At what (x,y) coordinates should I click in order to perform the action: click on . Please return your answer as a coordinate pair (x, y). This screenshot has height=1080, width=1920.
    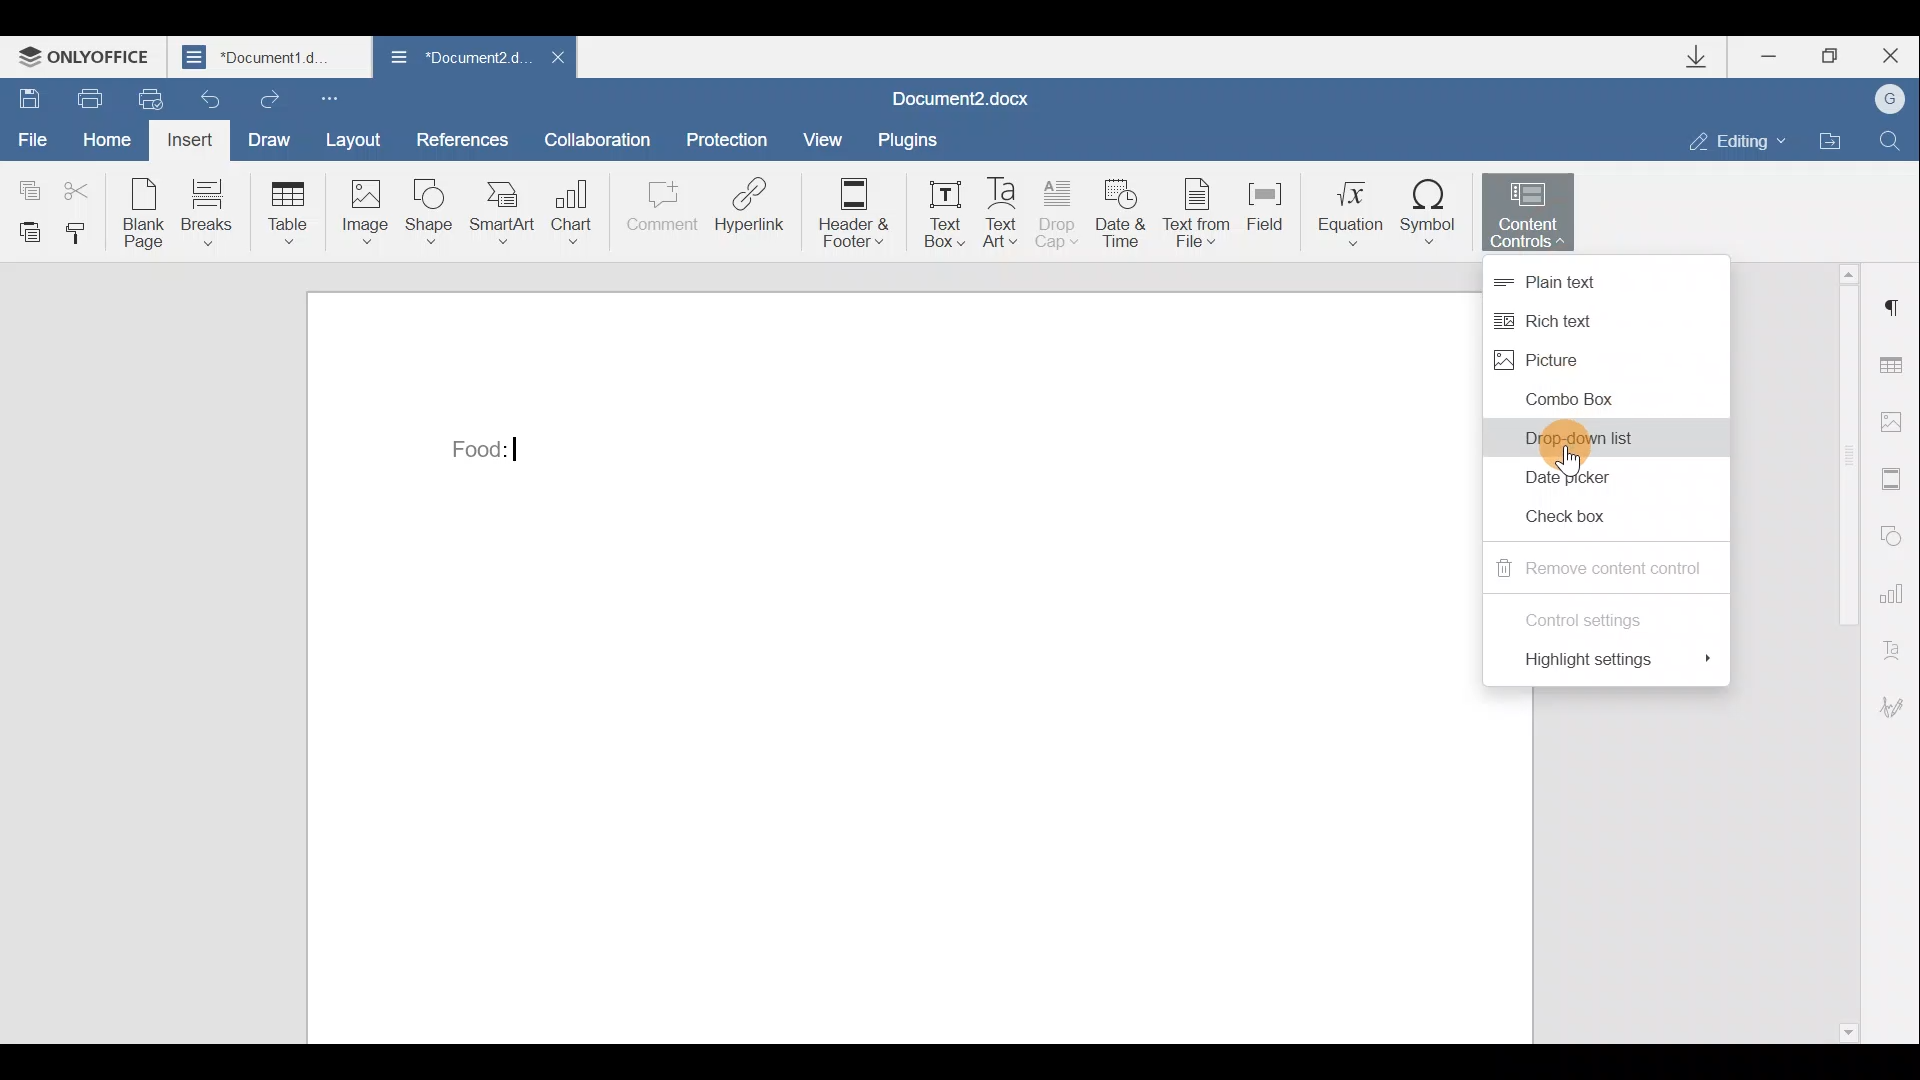
    Looking at the image, I should click on (1570, 462).